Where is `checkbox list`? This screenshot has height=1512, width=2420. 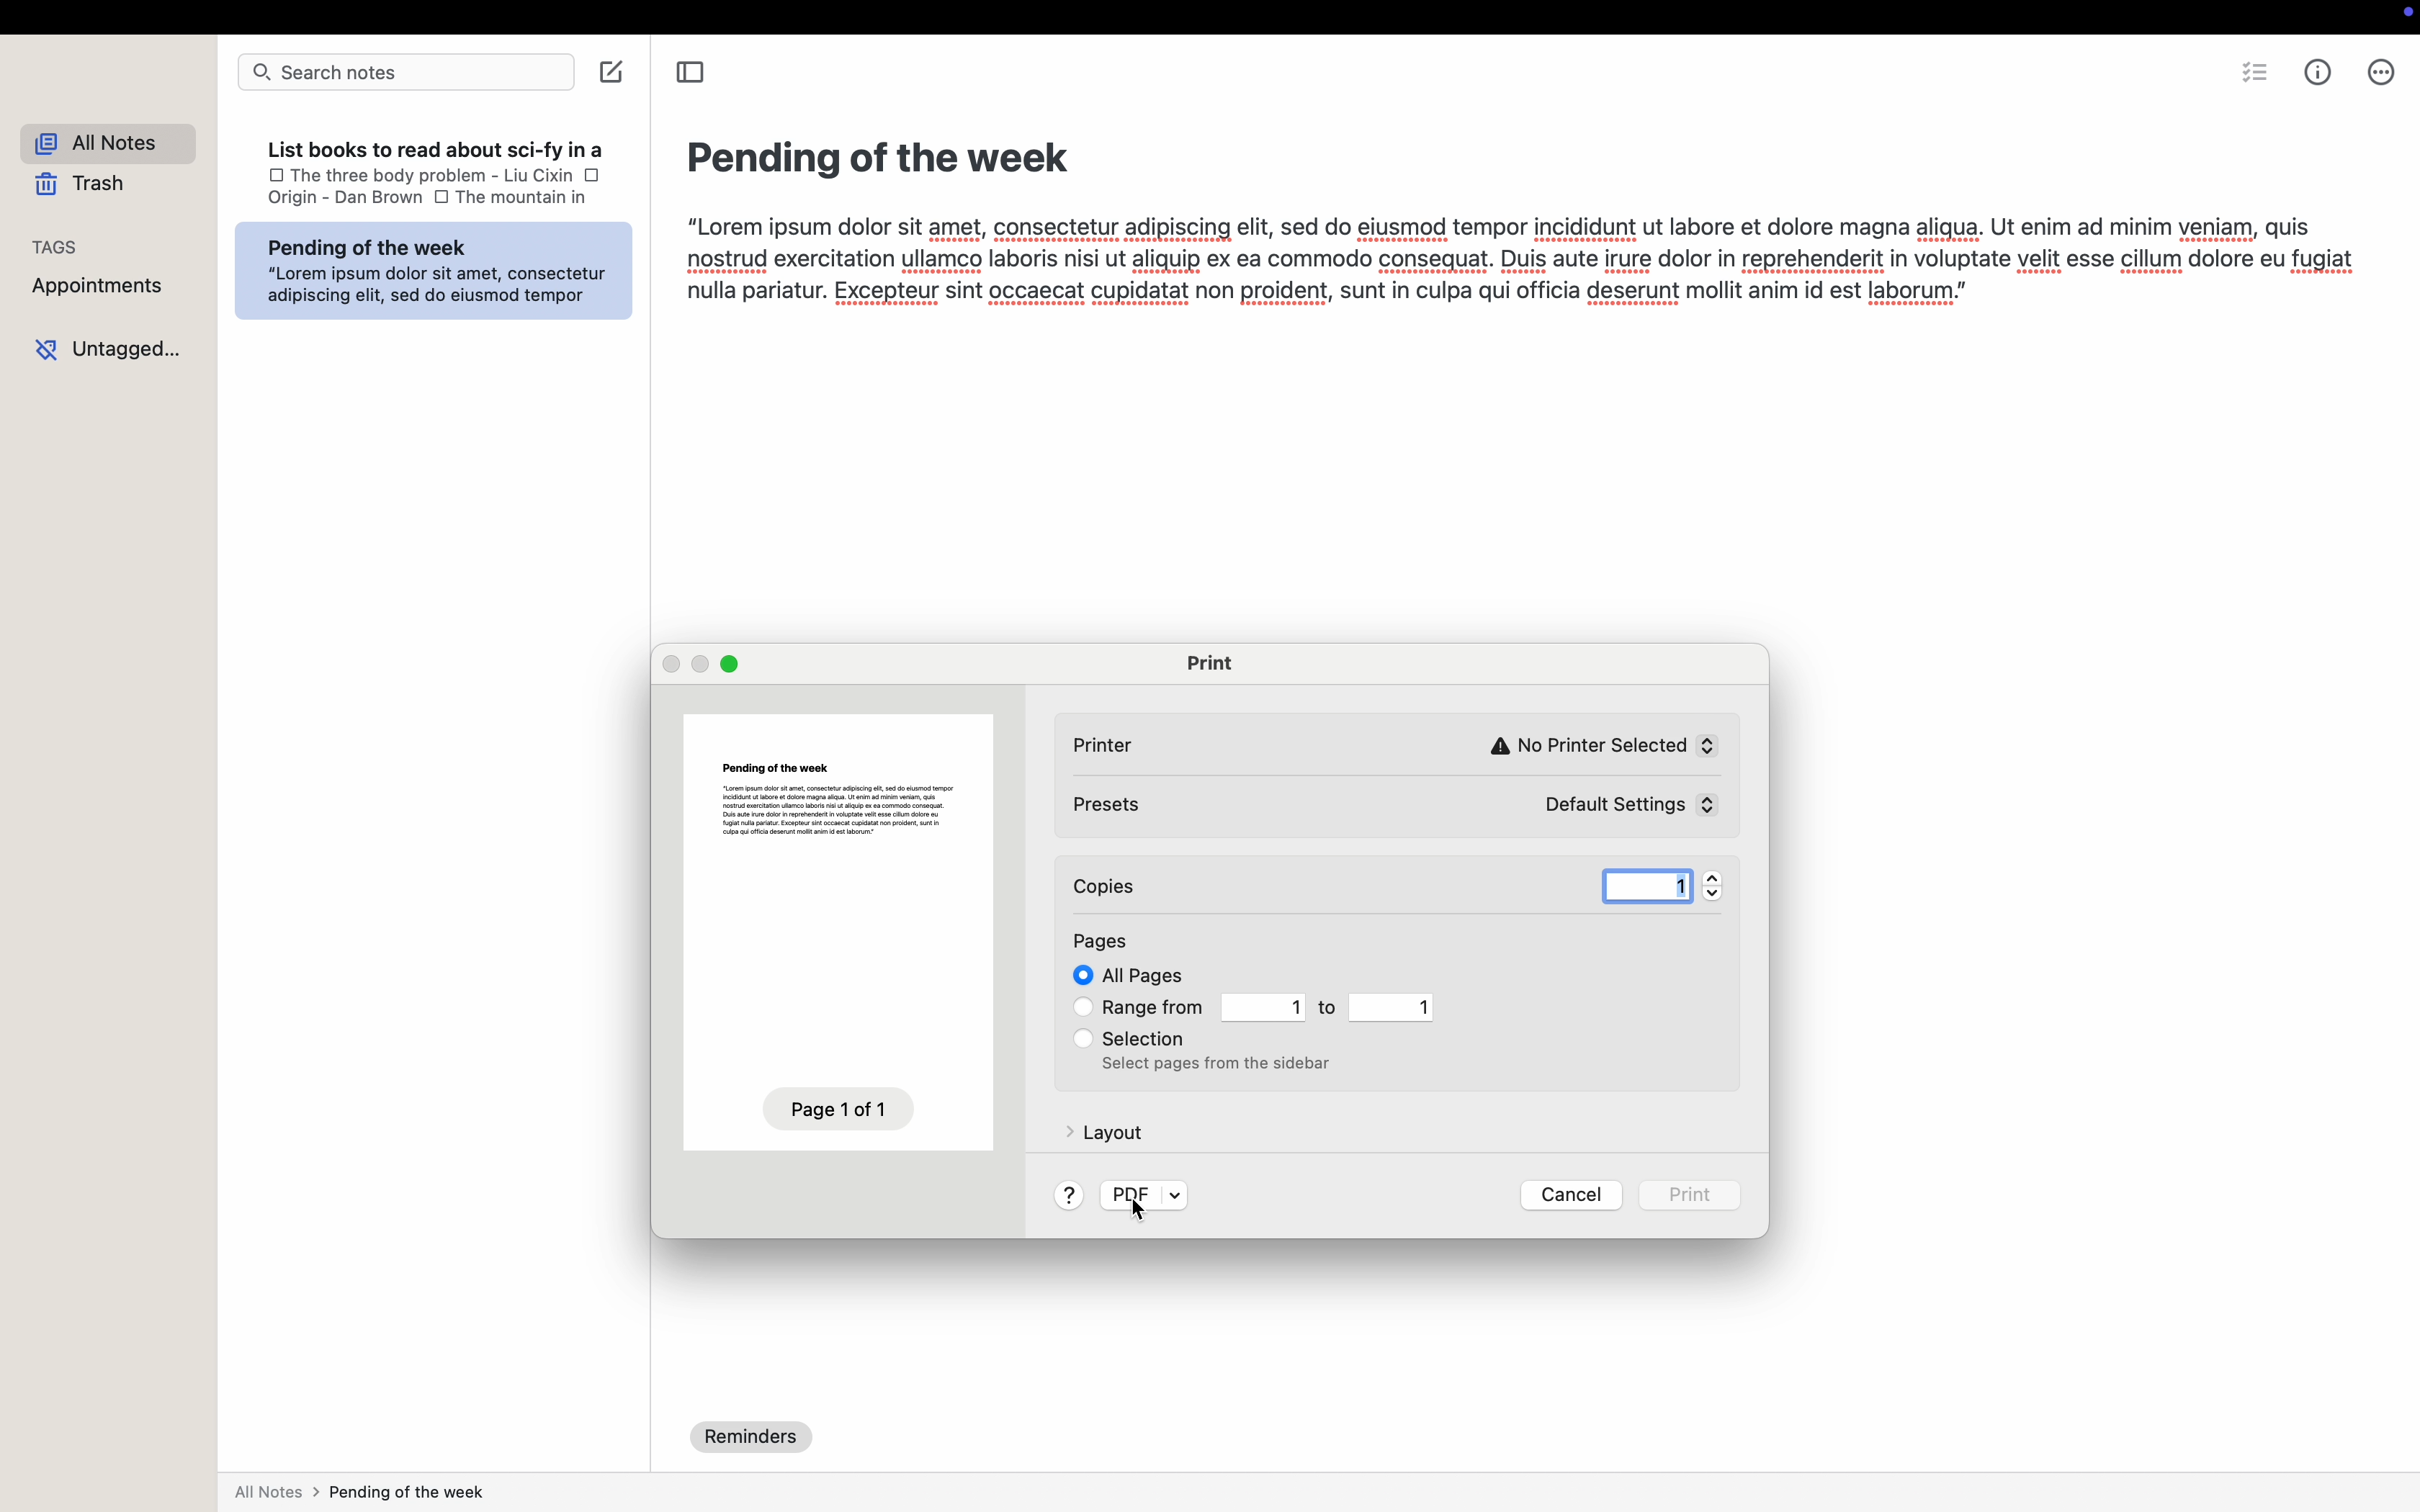
checkbox list is located at coordinates (2254, 77).